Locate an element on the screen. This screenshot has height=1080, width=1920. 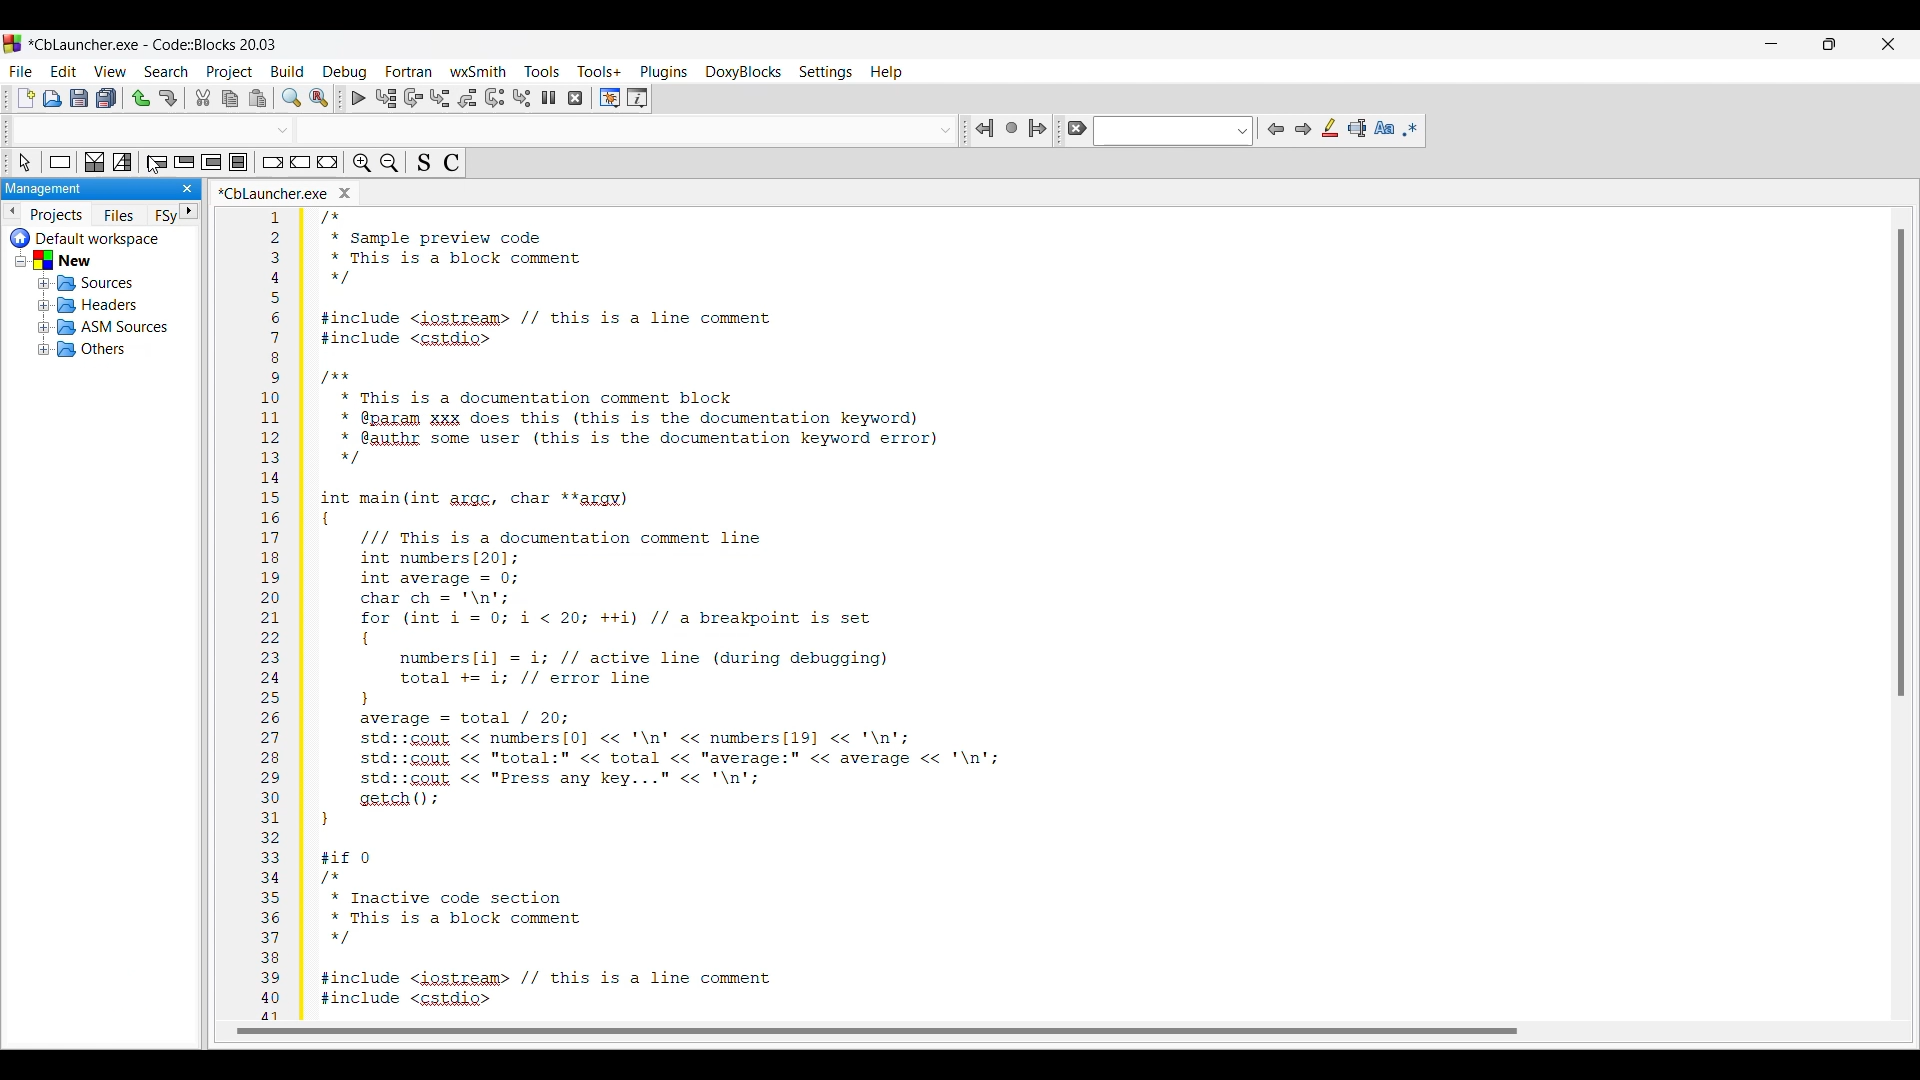
Select is located at coordinates (24, 162).